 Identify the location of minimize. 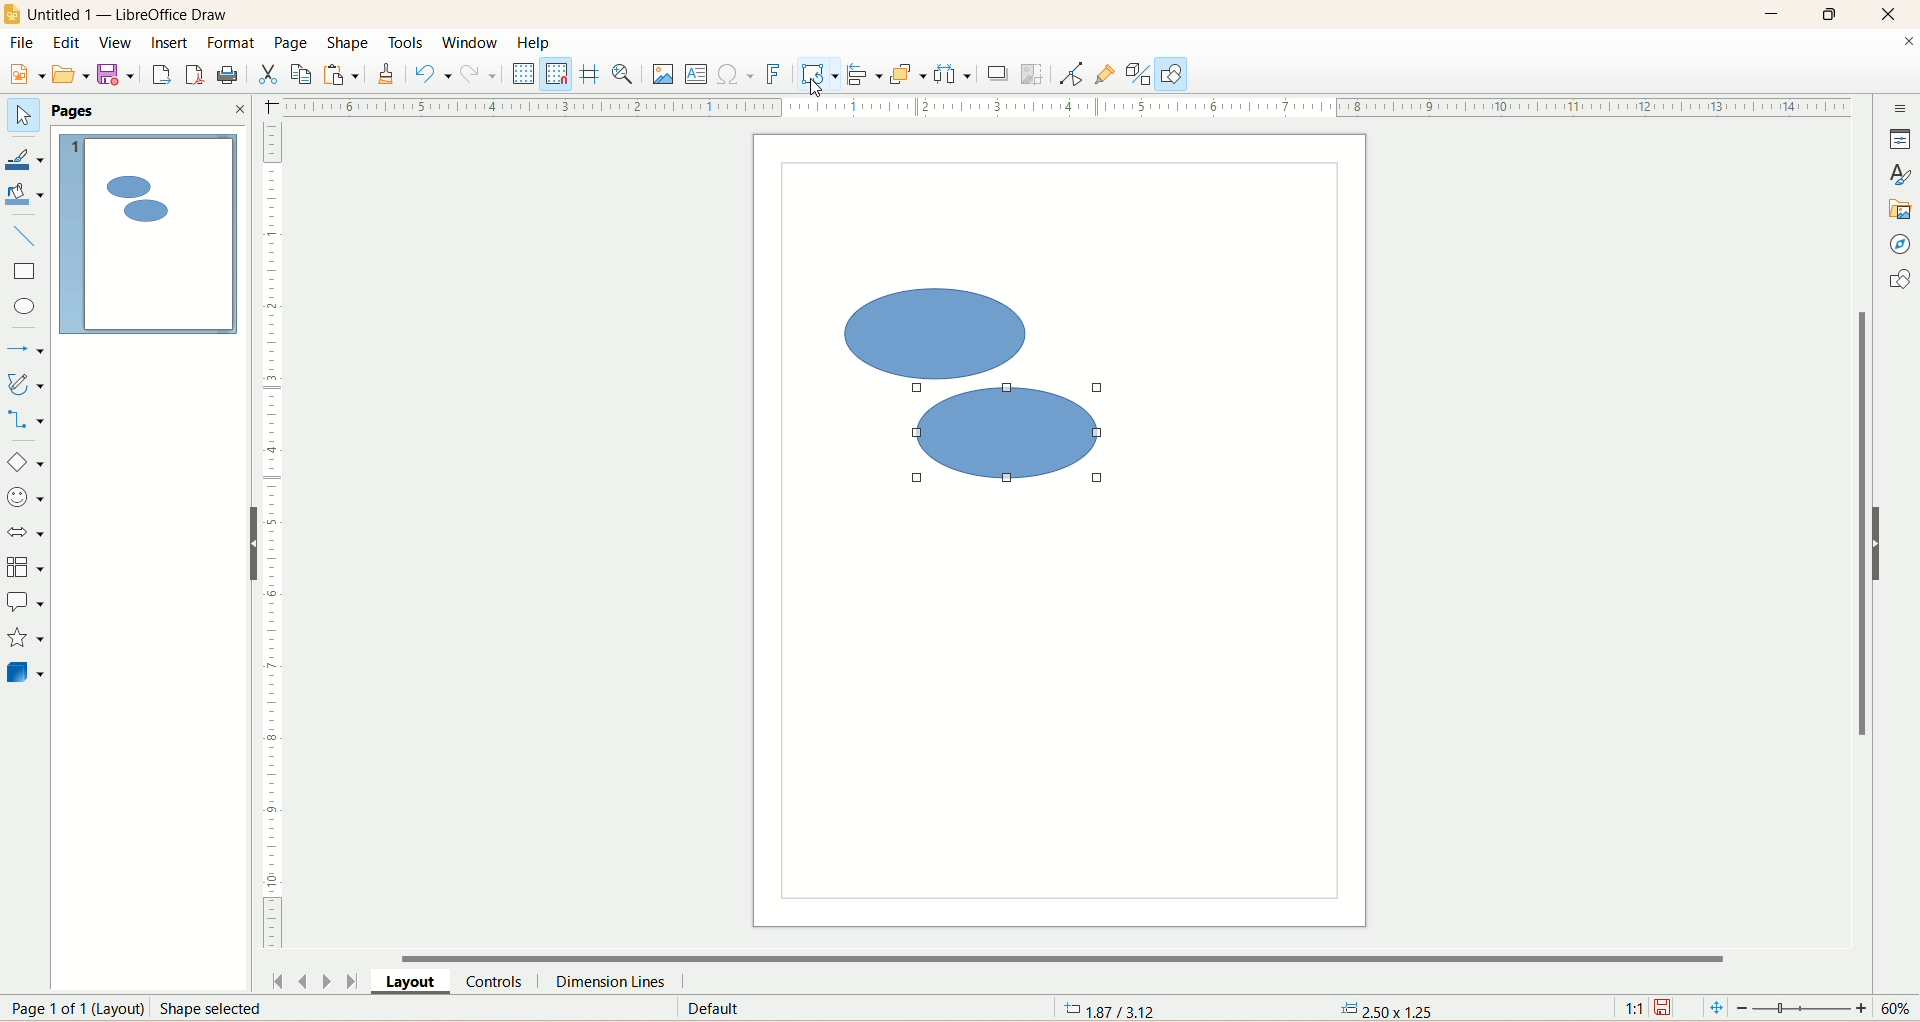
(1777, 12).